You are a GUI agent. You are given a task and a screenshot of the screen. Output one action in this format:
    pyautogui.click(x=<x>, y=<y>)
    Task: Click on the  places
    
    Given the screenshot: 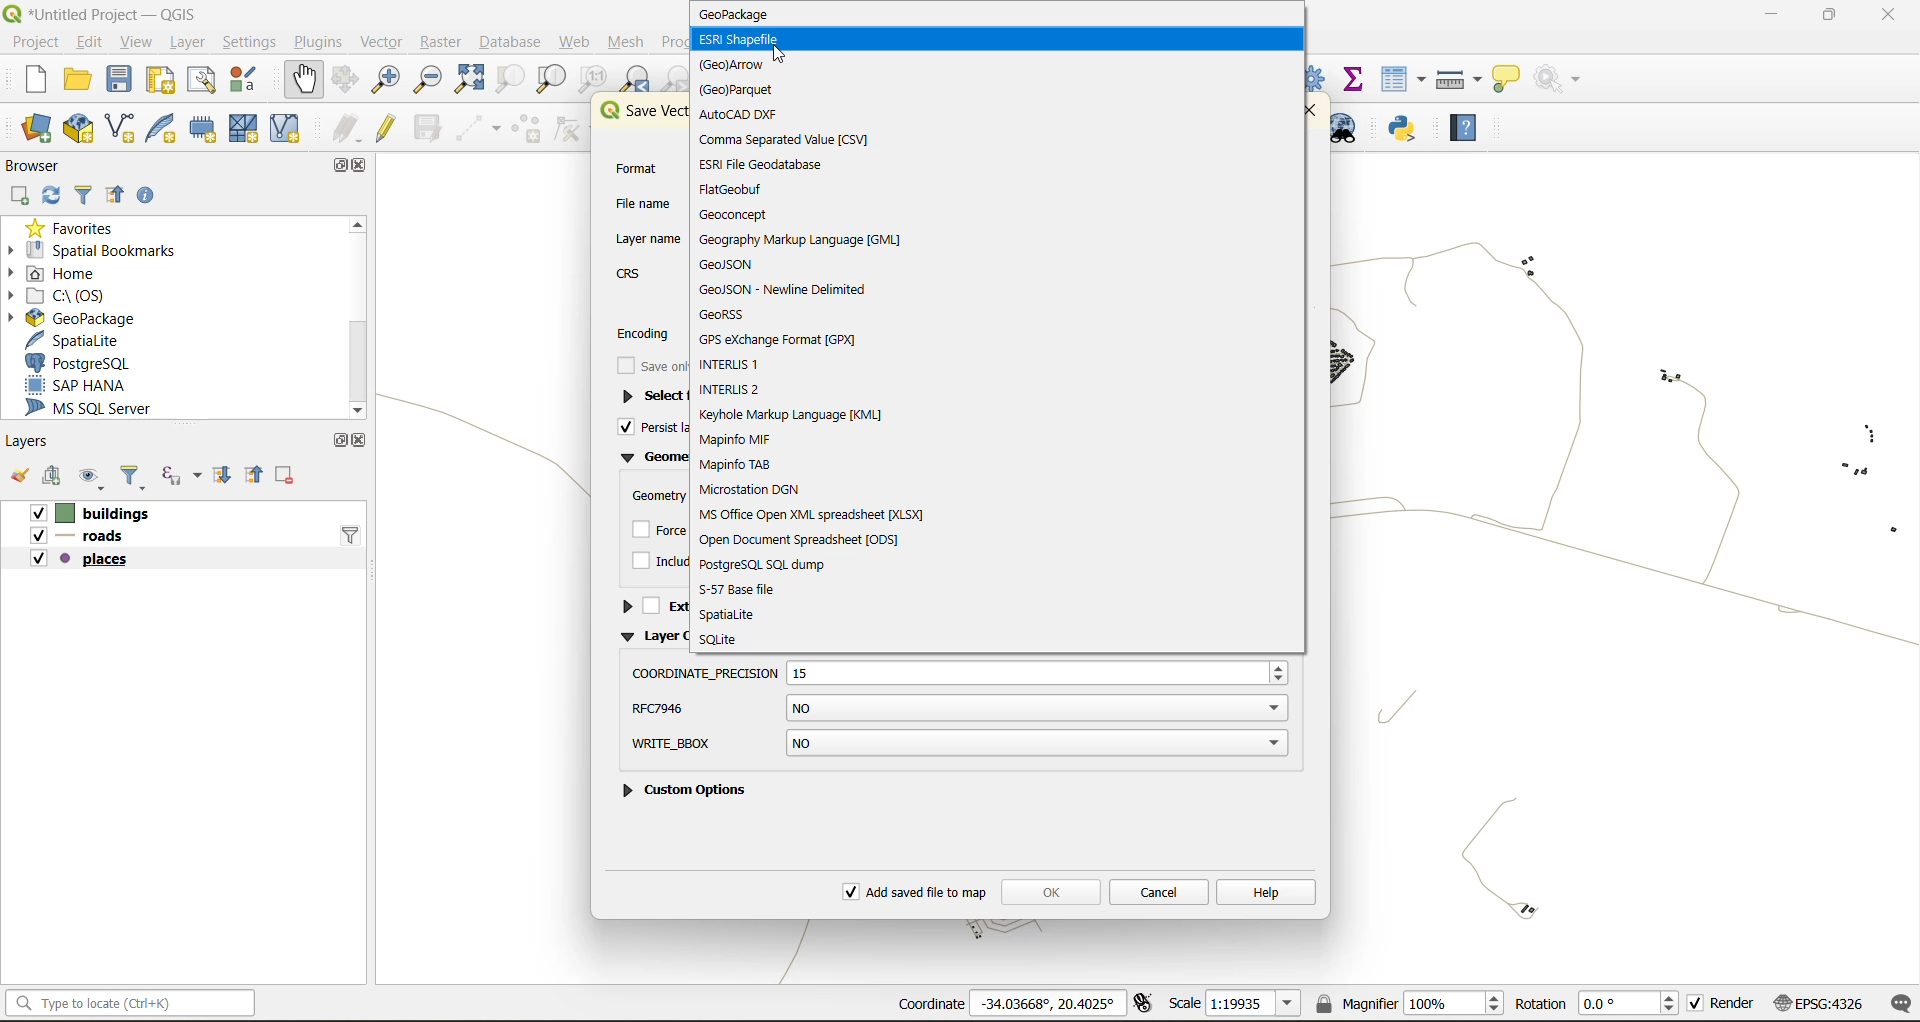 What is the action you would take?
    pyautogui.click(x=82, y=563)
    